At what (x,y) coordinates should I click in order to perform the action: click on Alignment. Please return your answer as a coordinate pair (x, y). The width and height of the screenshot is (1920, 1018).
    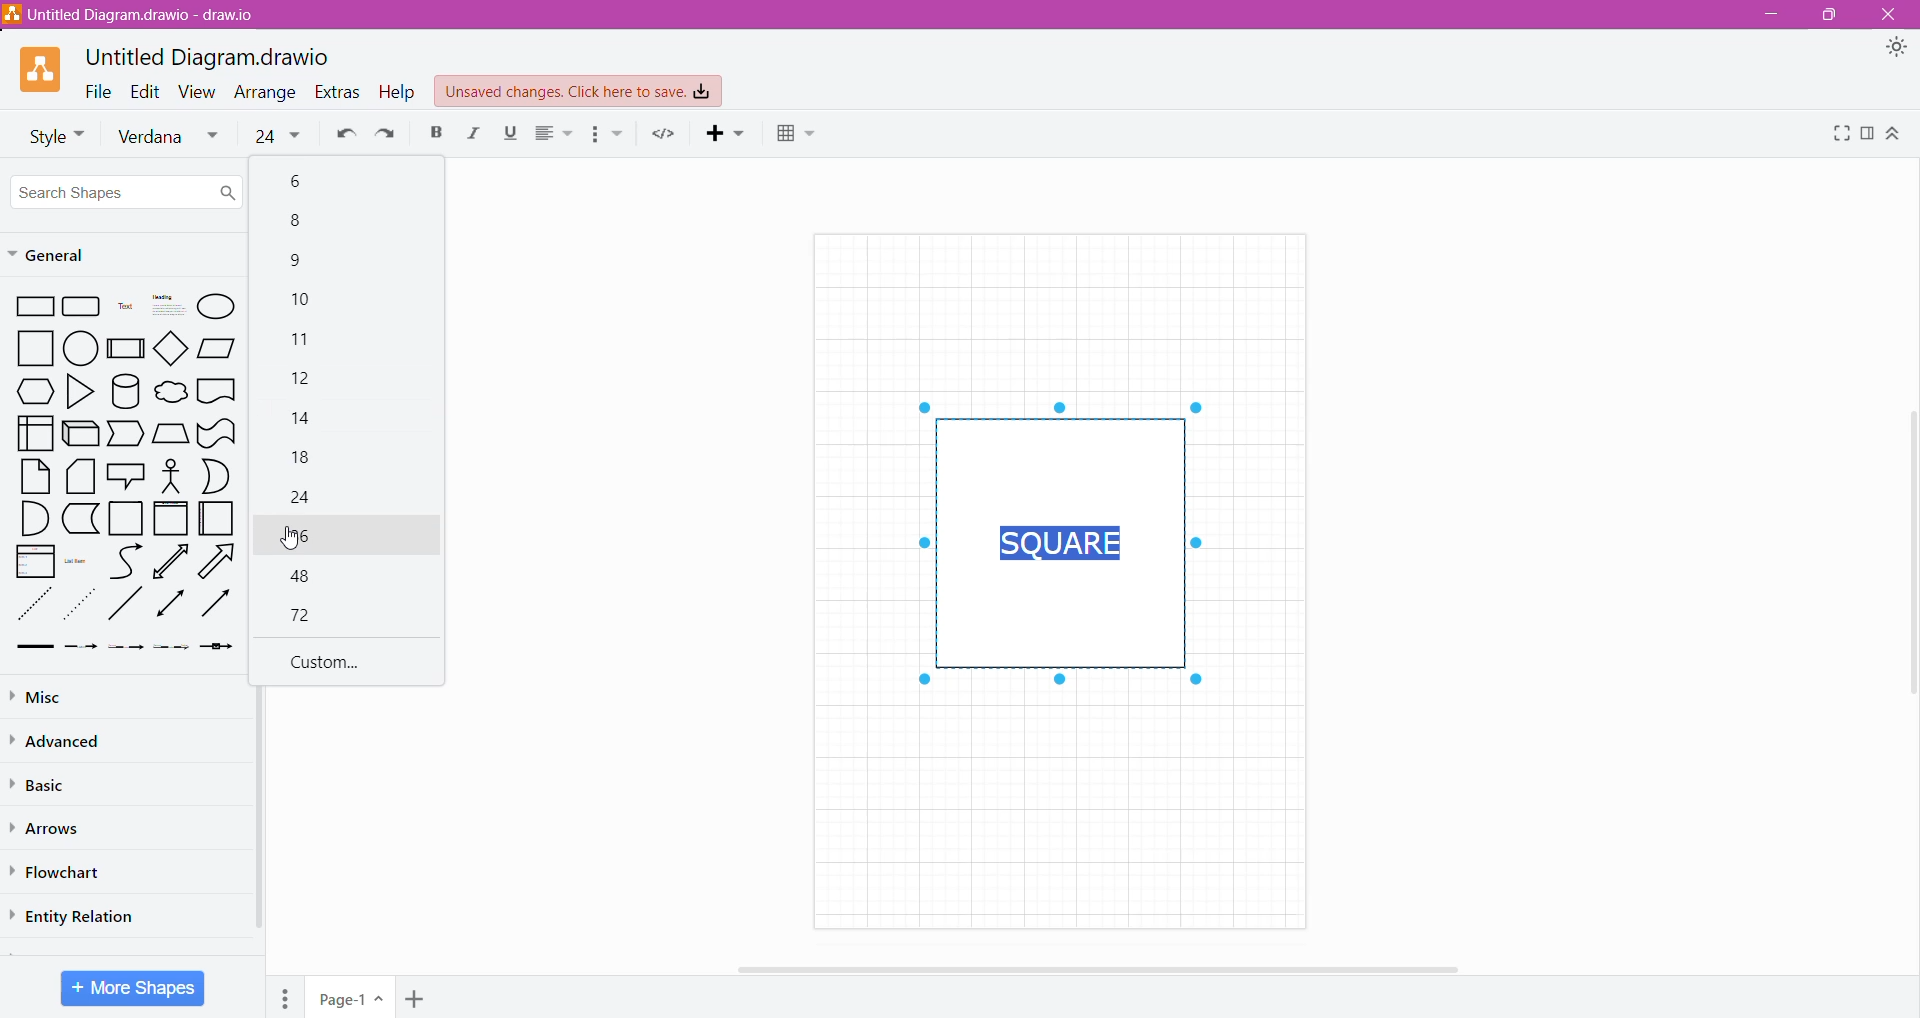
    Looking at the image, I should click on (555, 136).